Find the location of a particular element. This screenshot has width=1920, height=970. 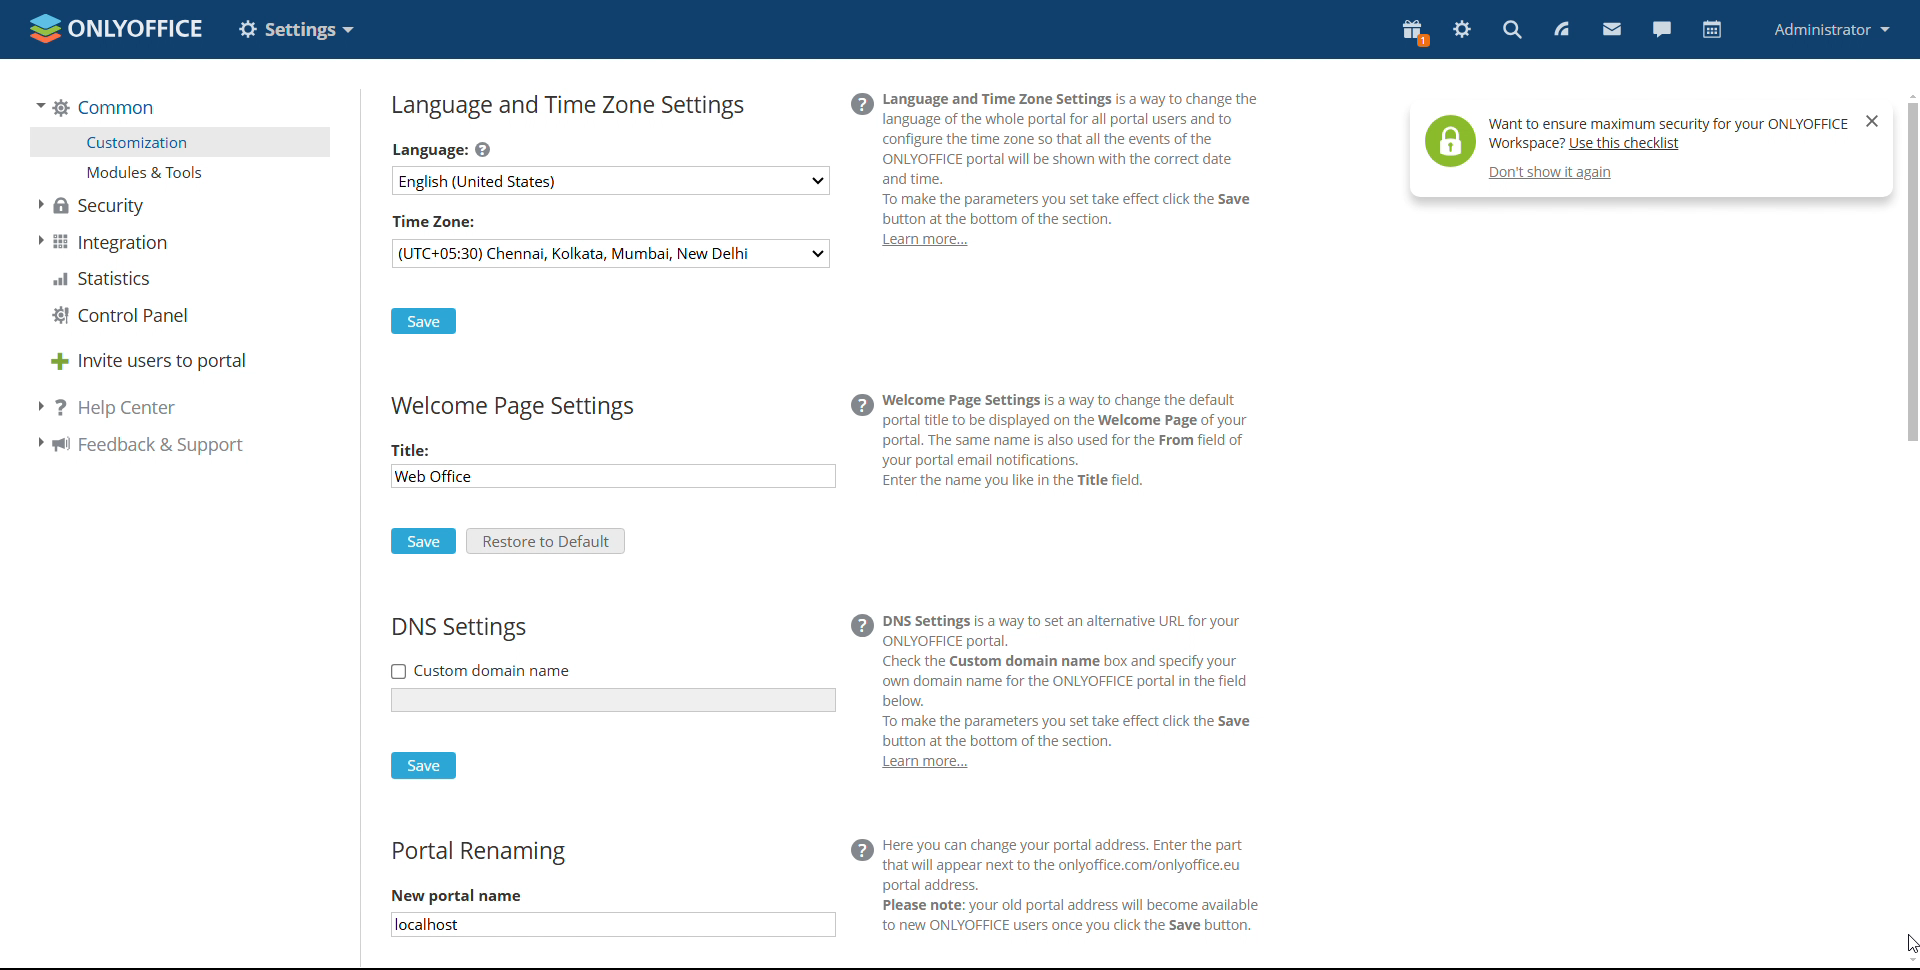

profile is located at coordinates (1828, 29).